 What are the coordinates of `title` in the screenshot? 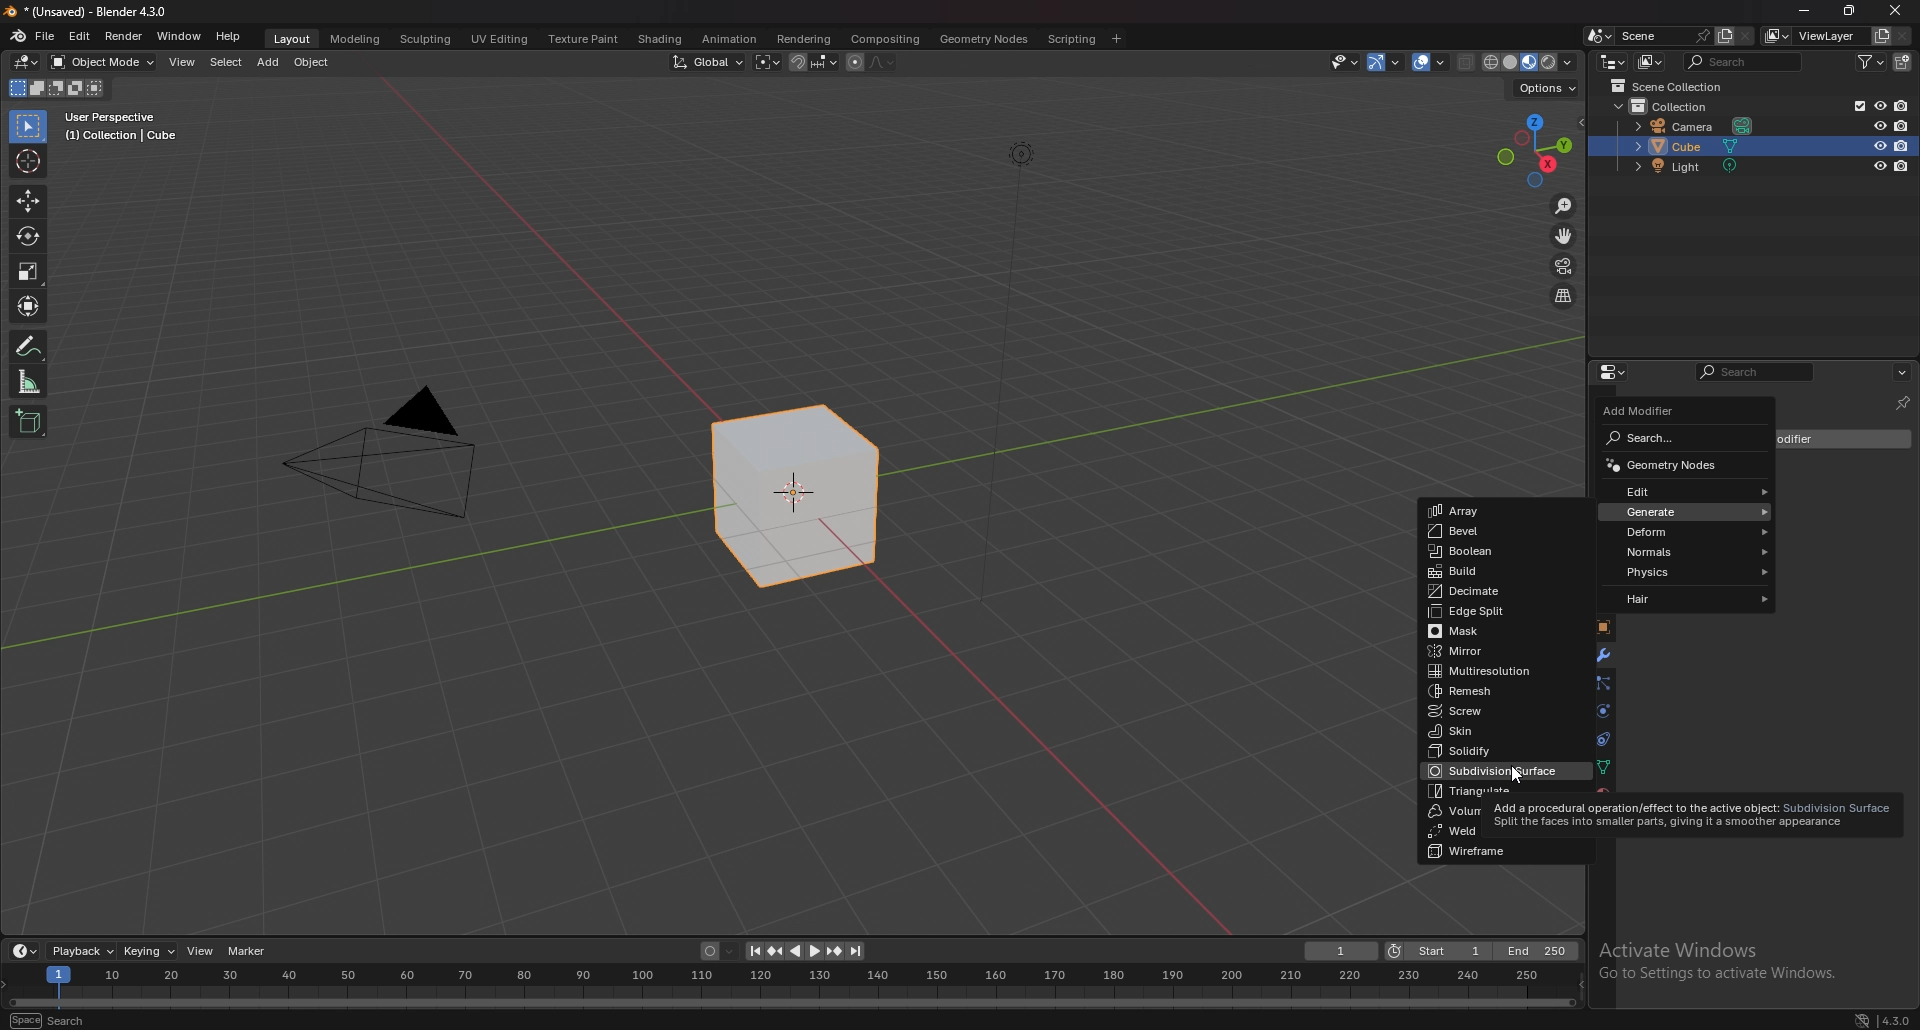 It's located at (86, 12).